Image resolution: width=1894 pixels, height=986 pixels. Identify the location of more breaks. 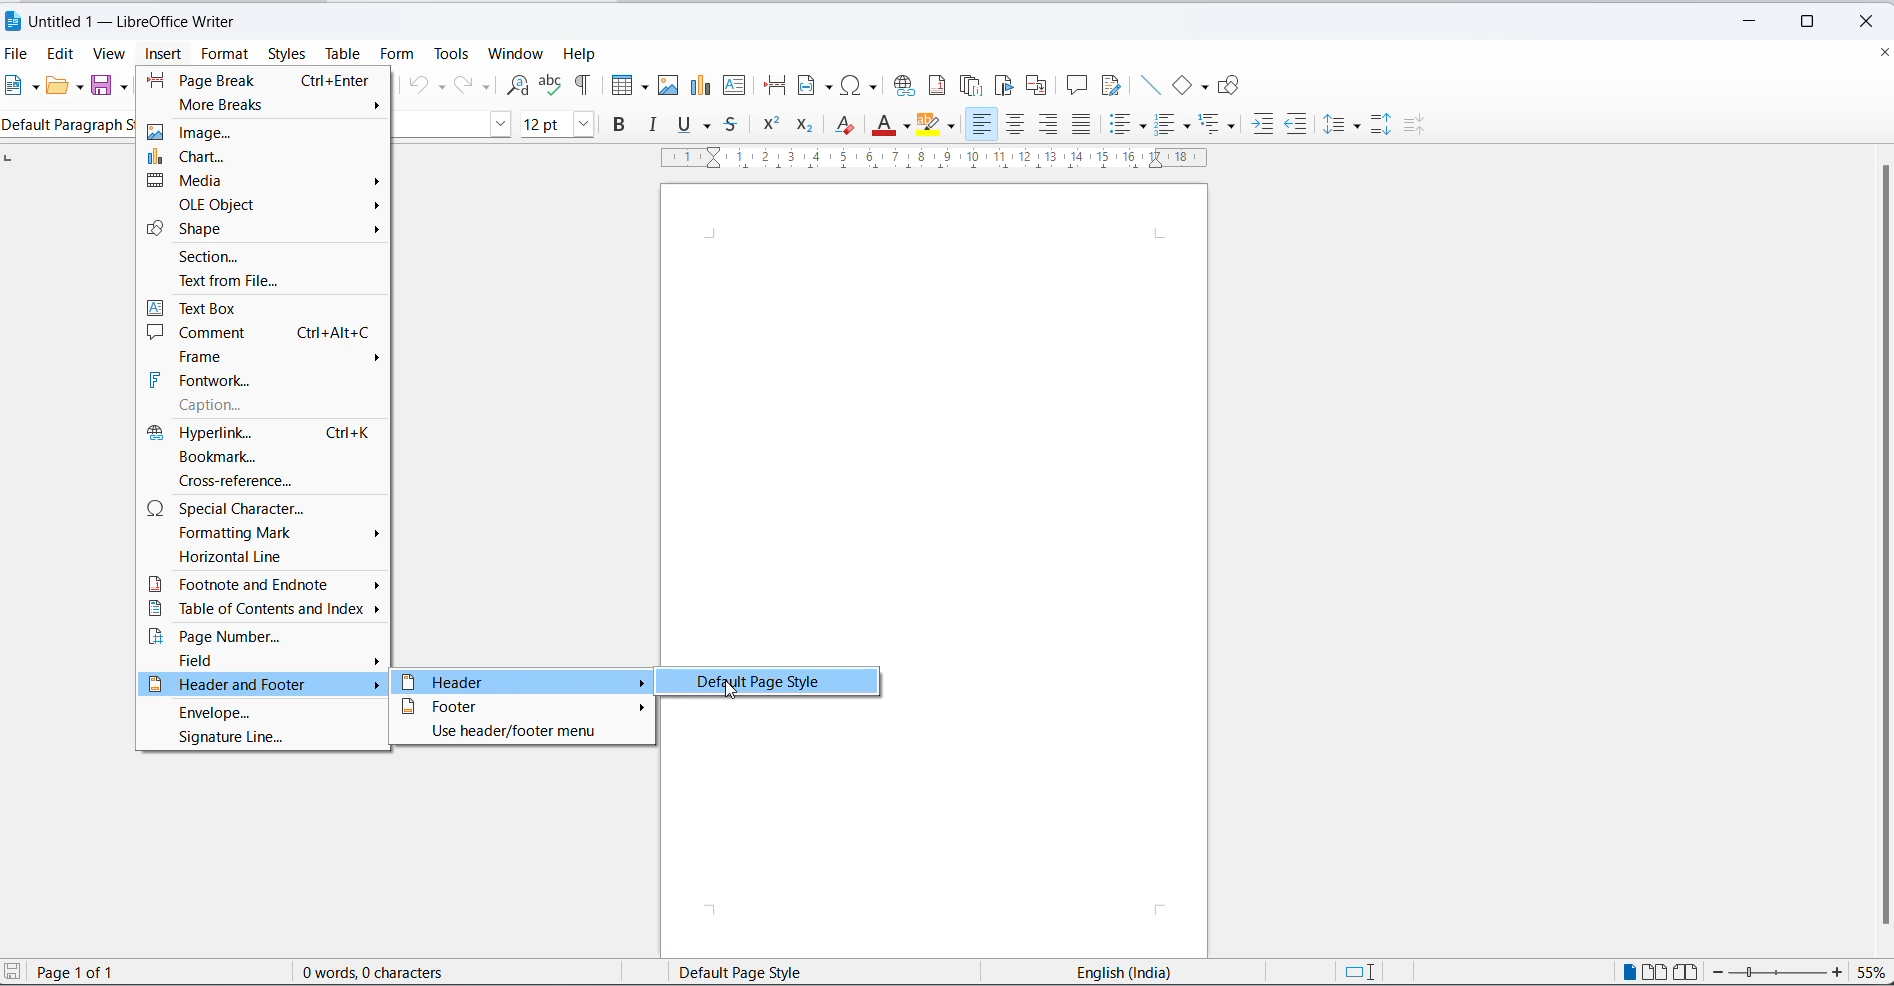
(267, 106).